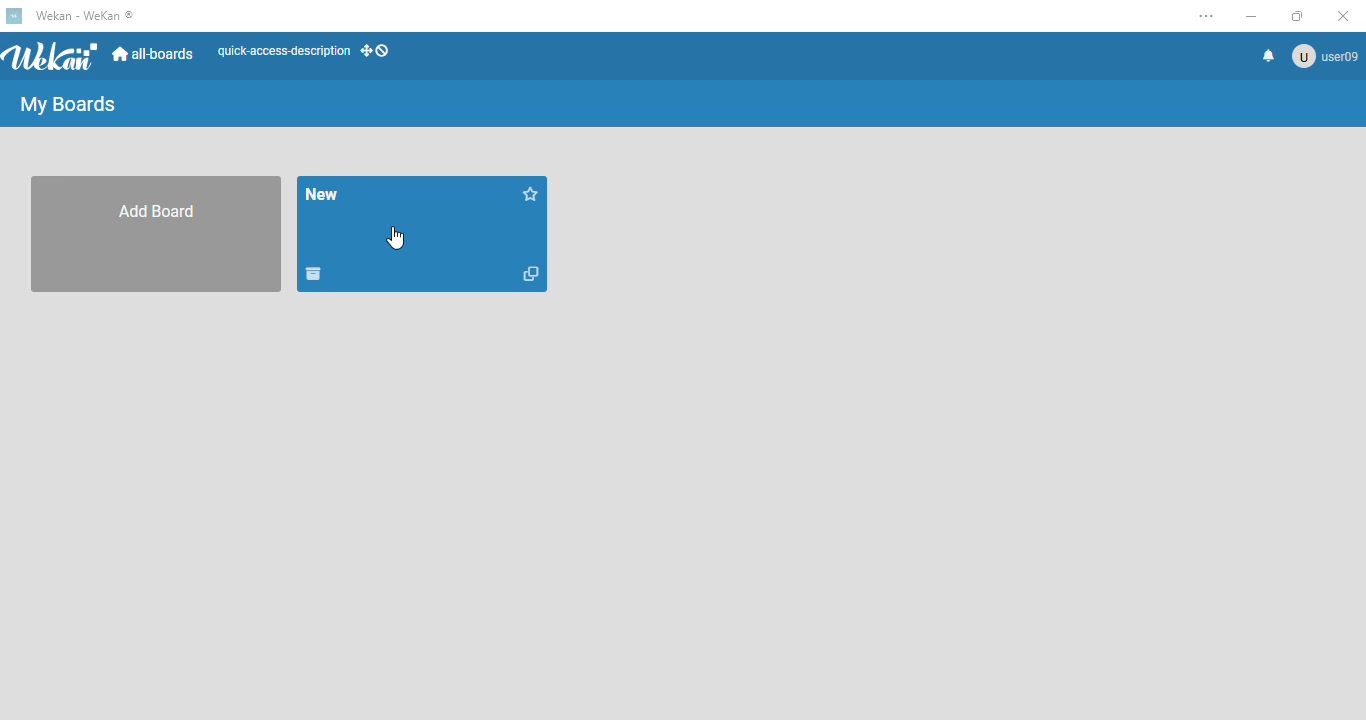  Describe the element at coordinates (1270, 56) in the screenshot. I see `notifications` at that location.